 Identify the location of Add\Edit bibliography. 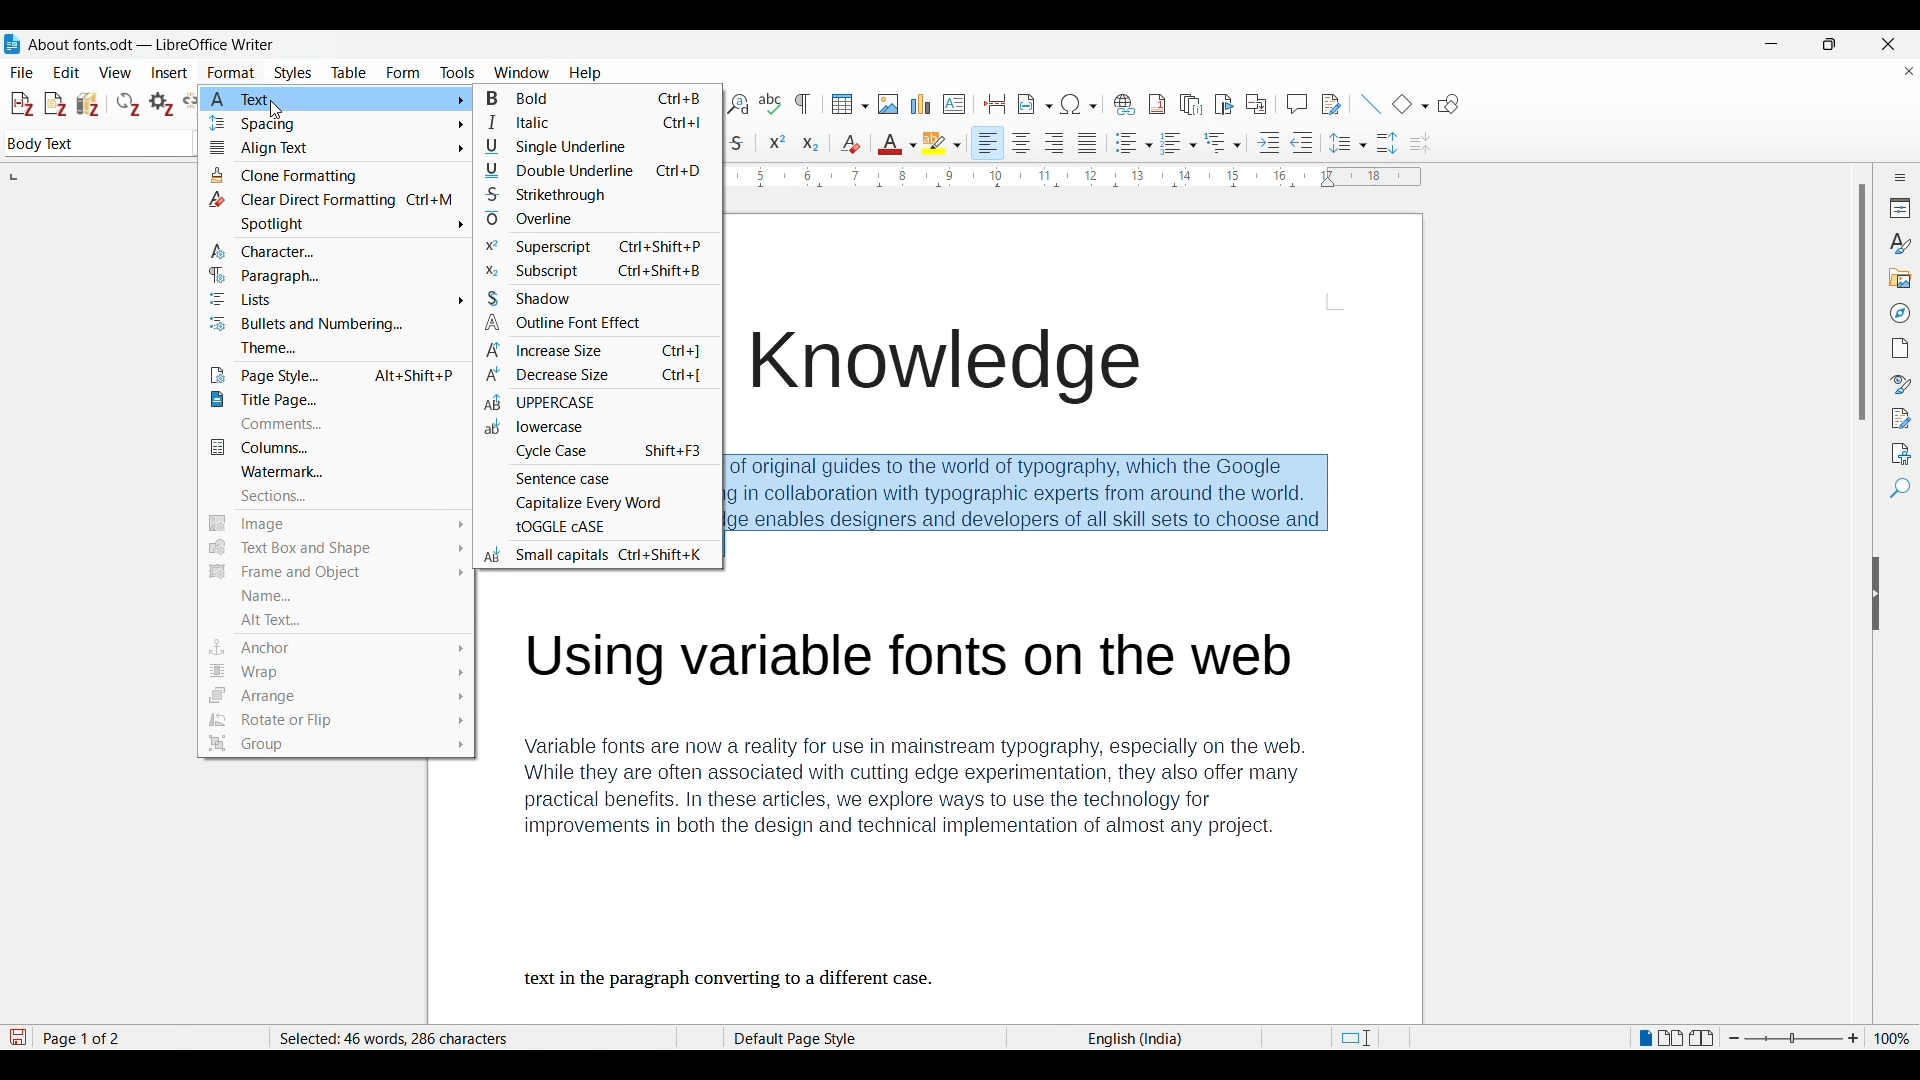
(88, 104).